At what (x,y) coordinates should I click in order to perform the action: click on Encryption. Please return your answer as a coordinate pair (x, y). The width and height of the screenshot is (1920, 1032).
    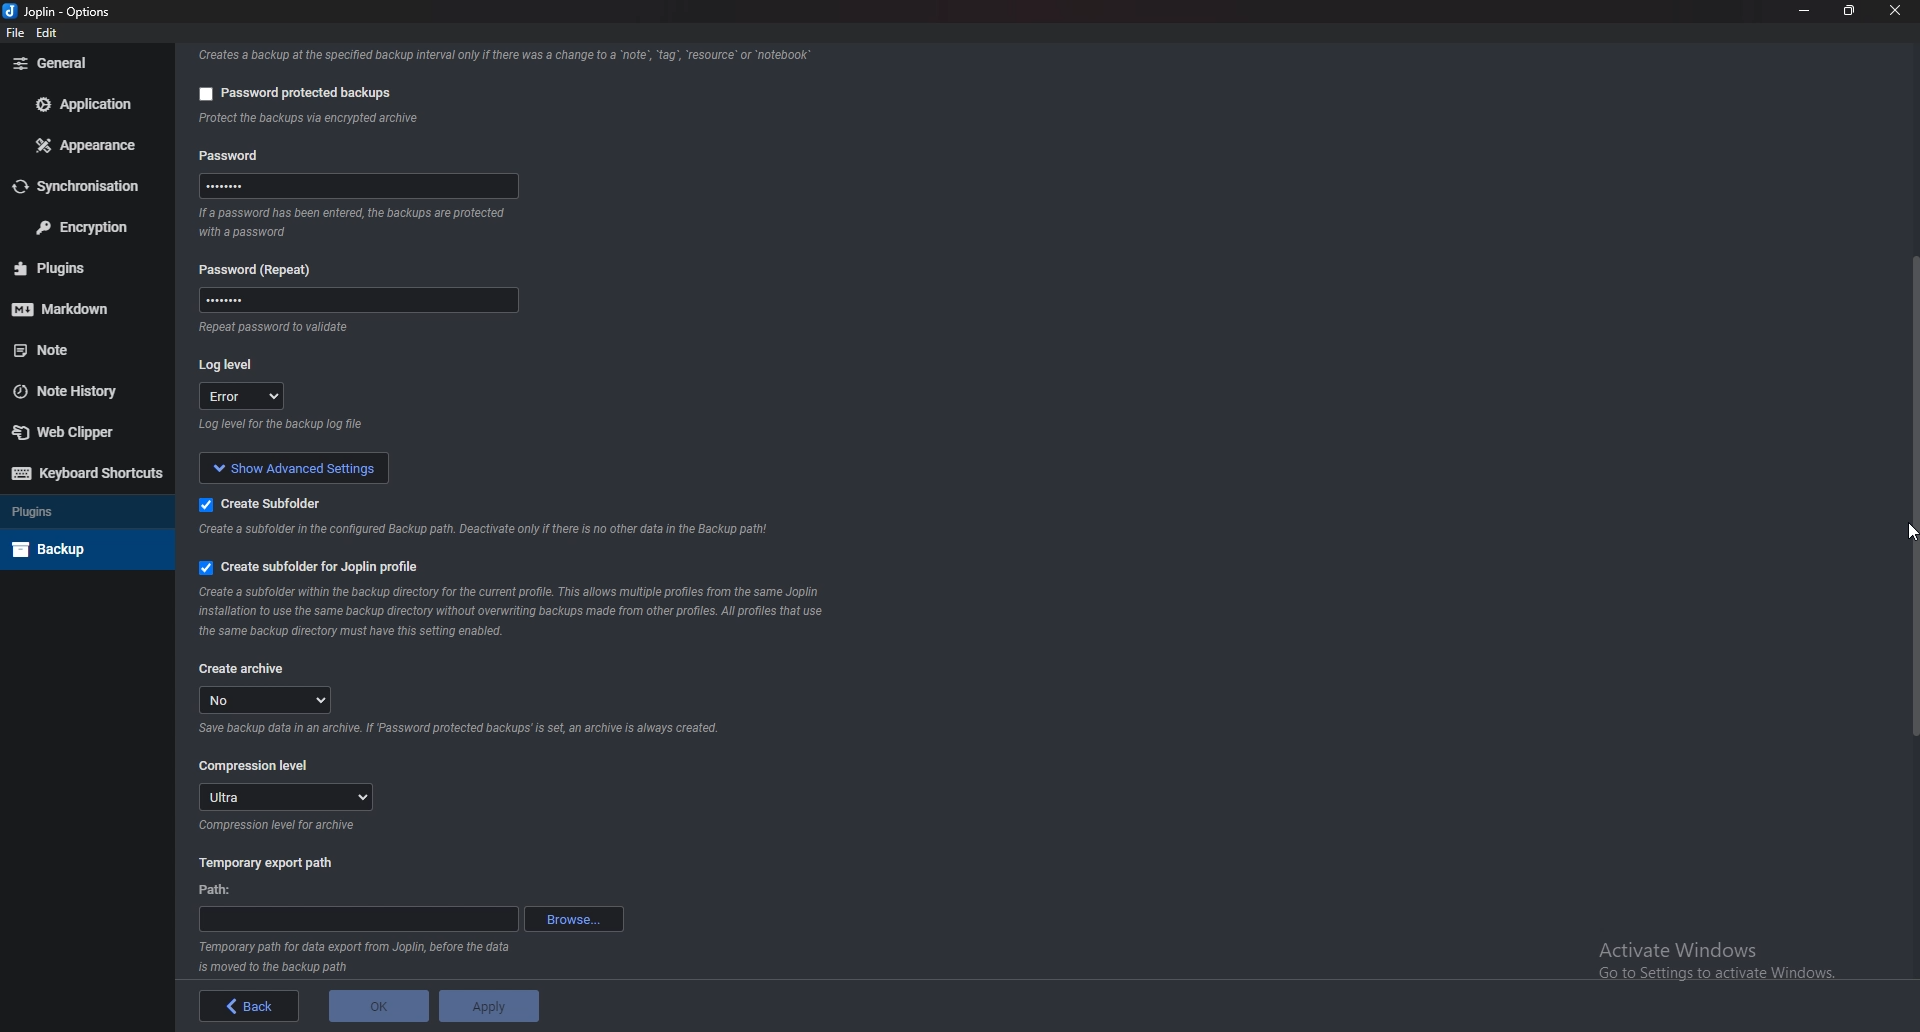
    Looking at the image, I should click on (82, 226).